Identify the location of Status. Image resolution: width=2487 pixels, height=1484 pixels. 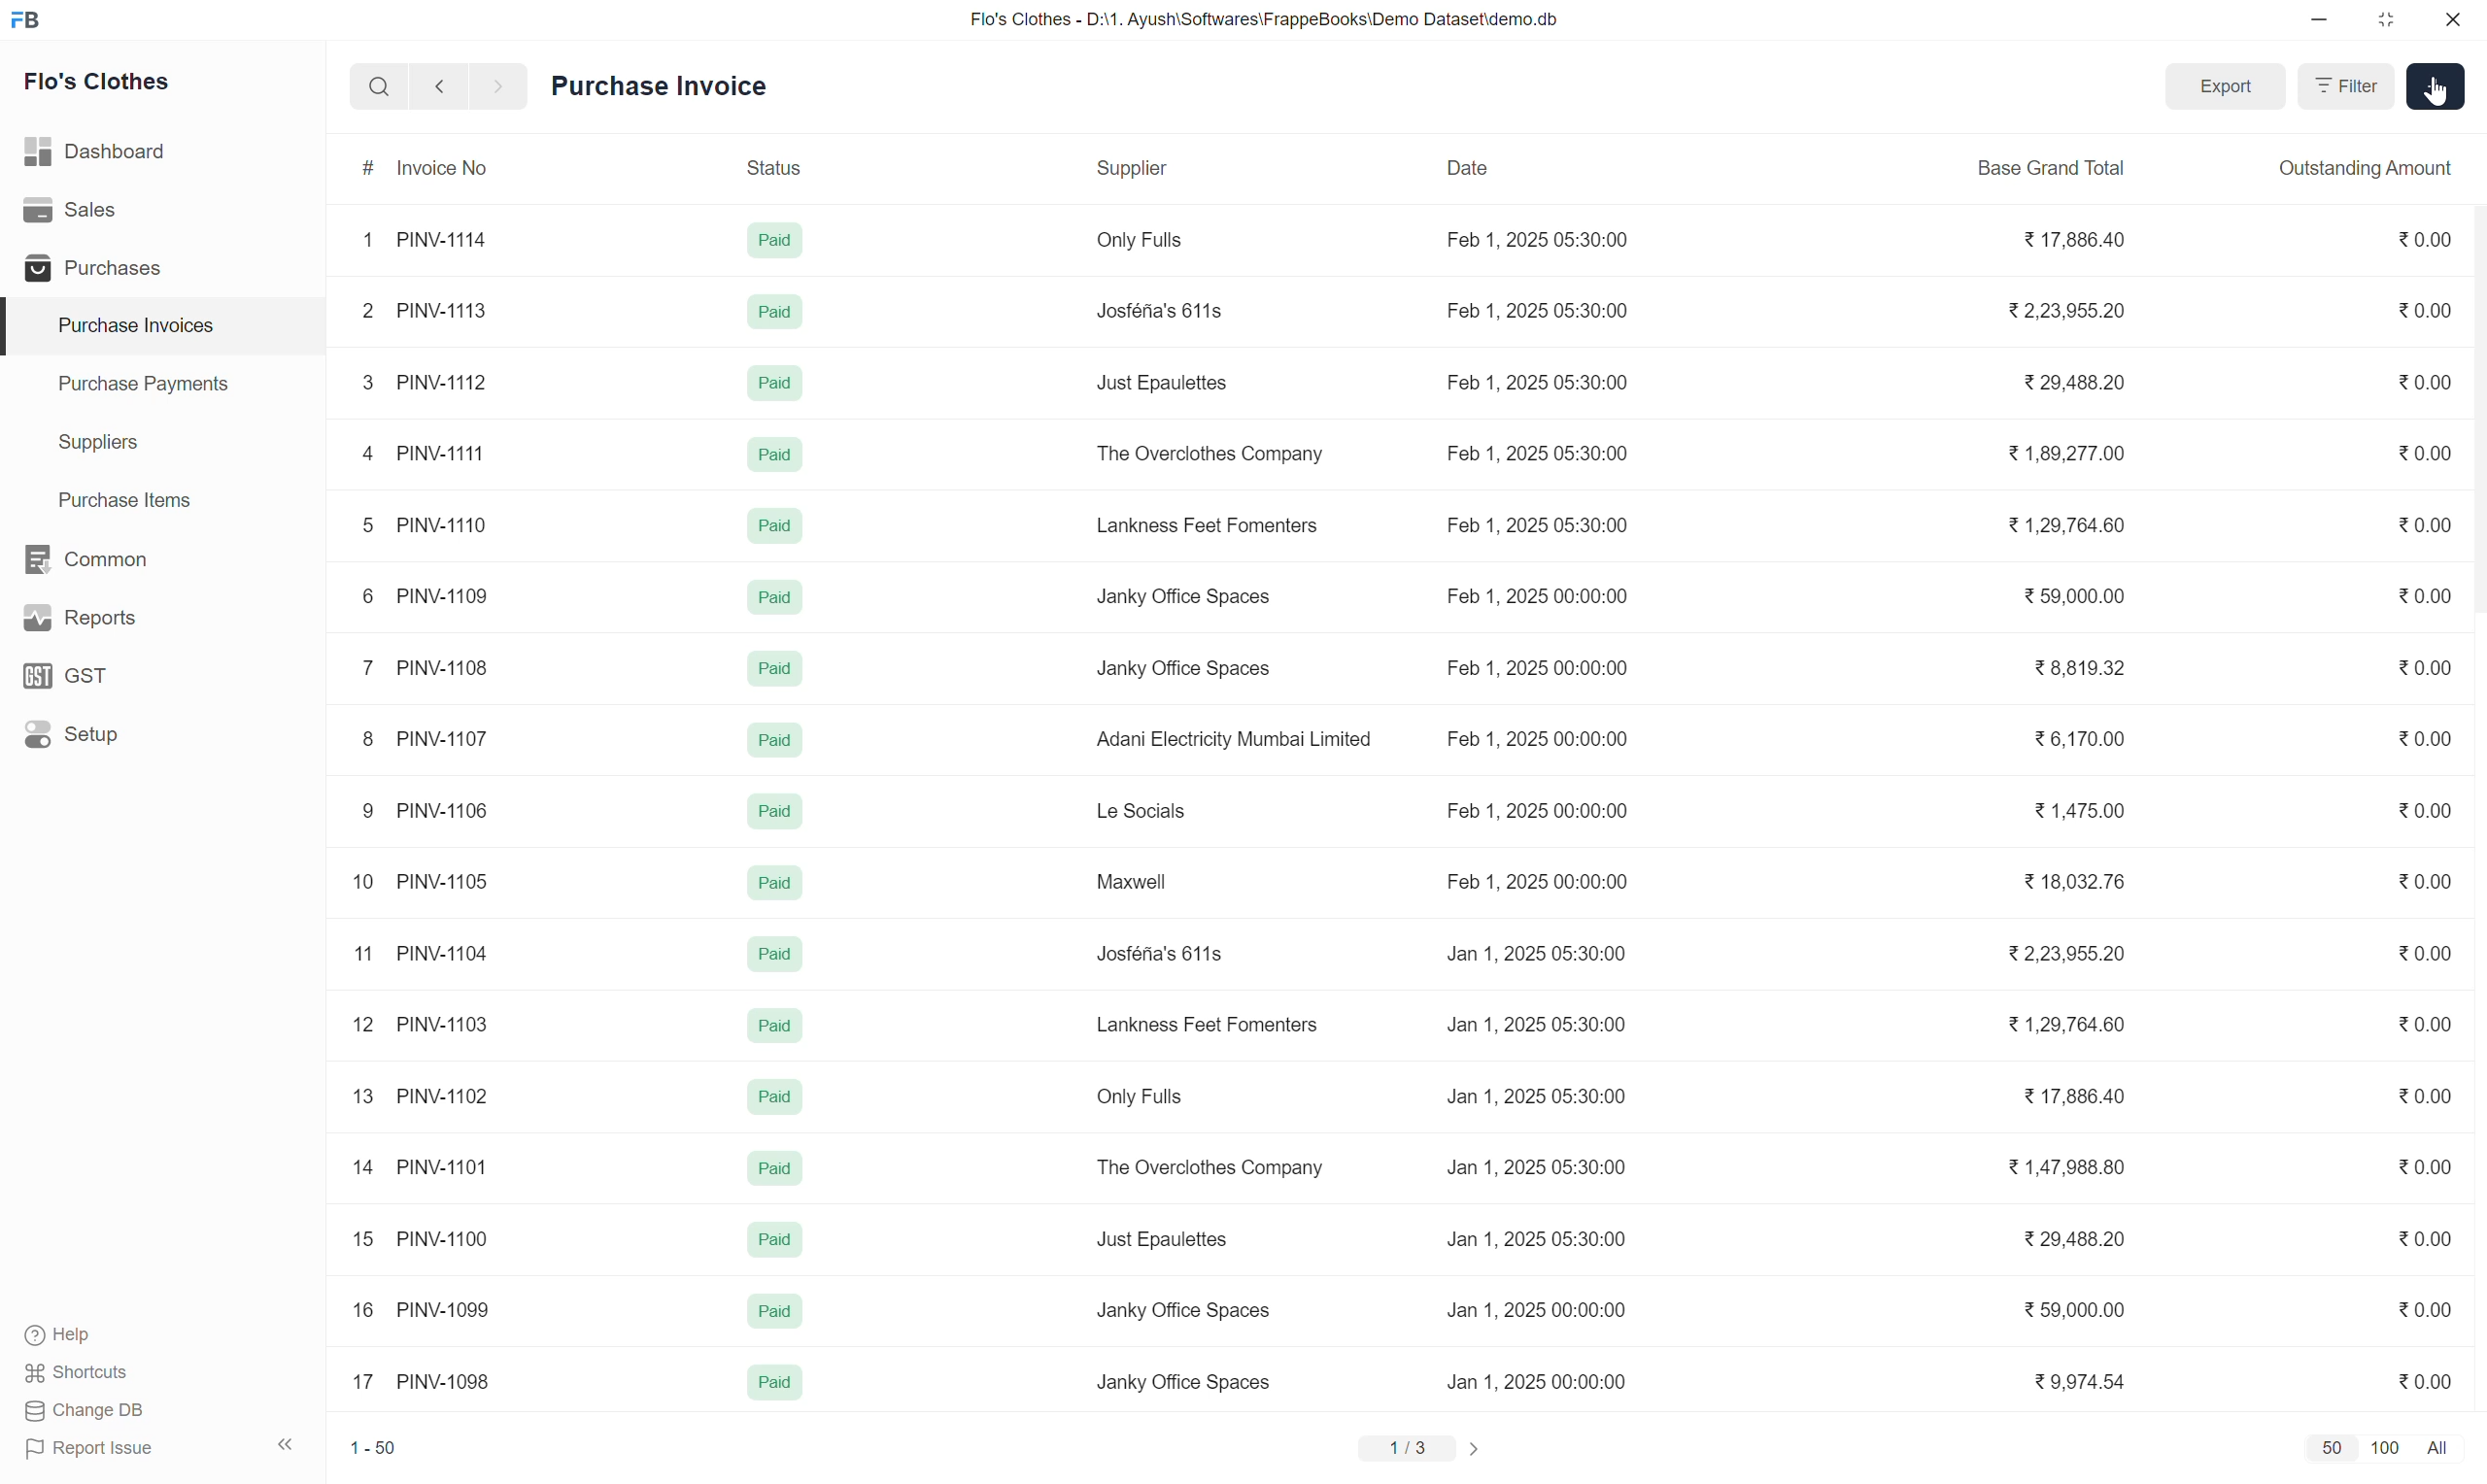
(803, 166).